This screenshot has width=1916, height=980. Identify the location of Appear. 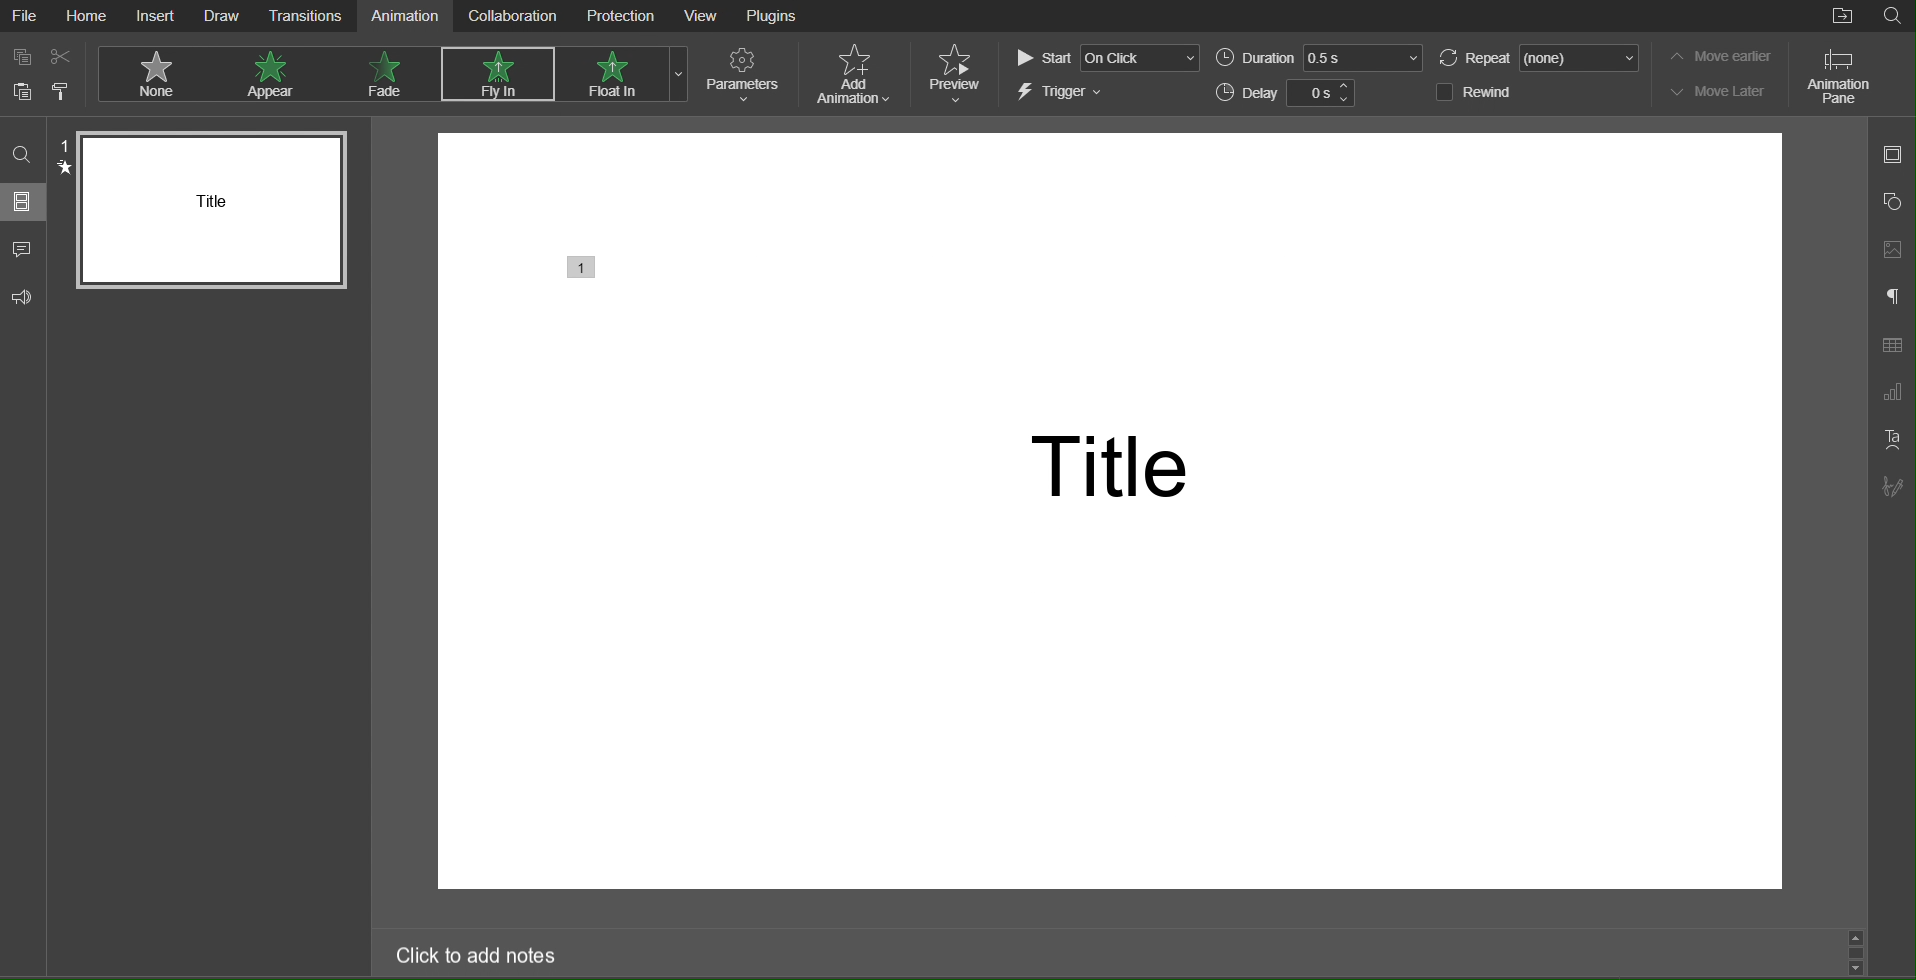
(274, 74).